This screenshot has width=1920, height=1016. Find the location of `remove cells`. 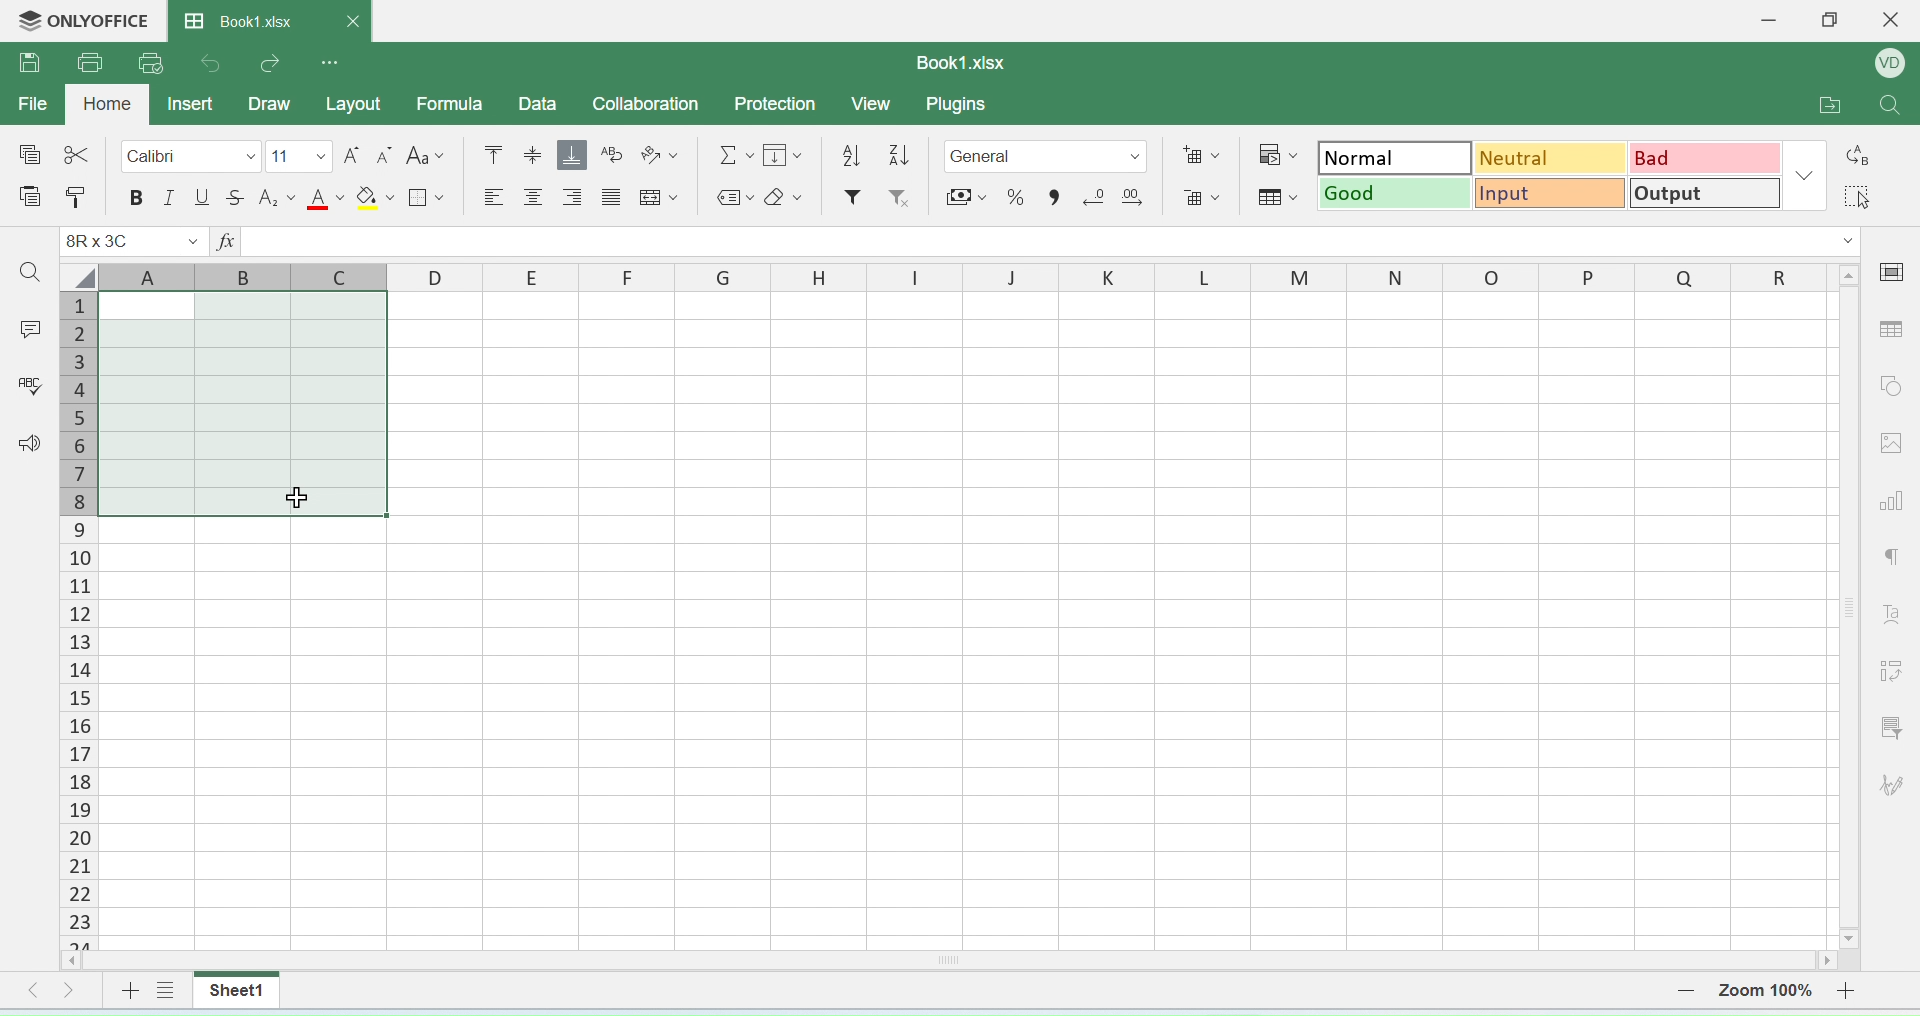

remove cells is located at coordinates (1203, 193).